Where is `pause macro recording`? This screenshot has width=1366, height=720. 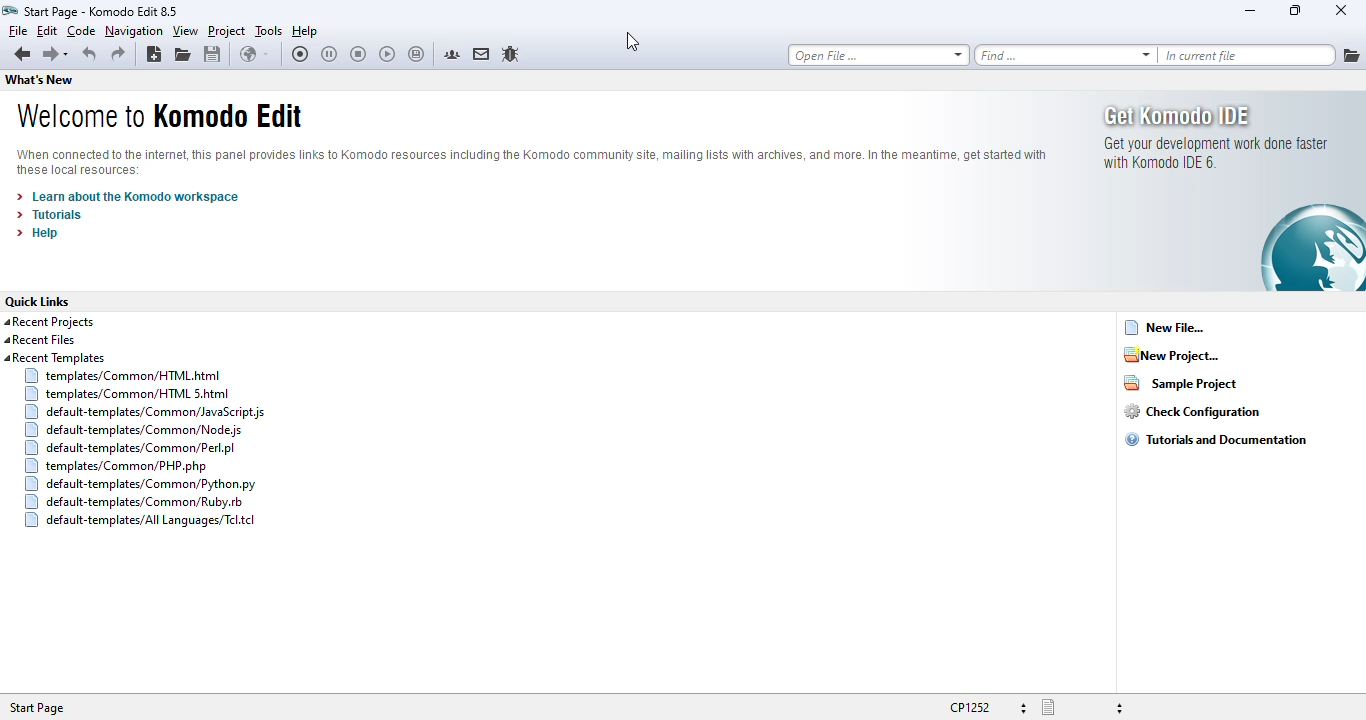 pause macro recording is located at coordinates (329, 55).